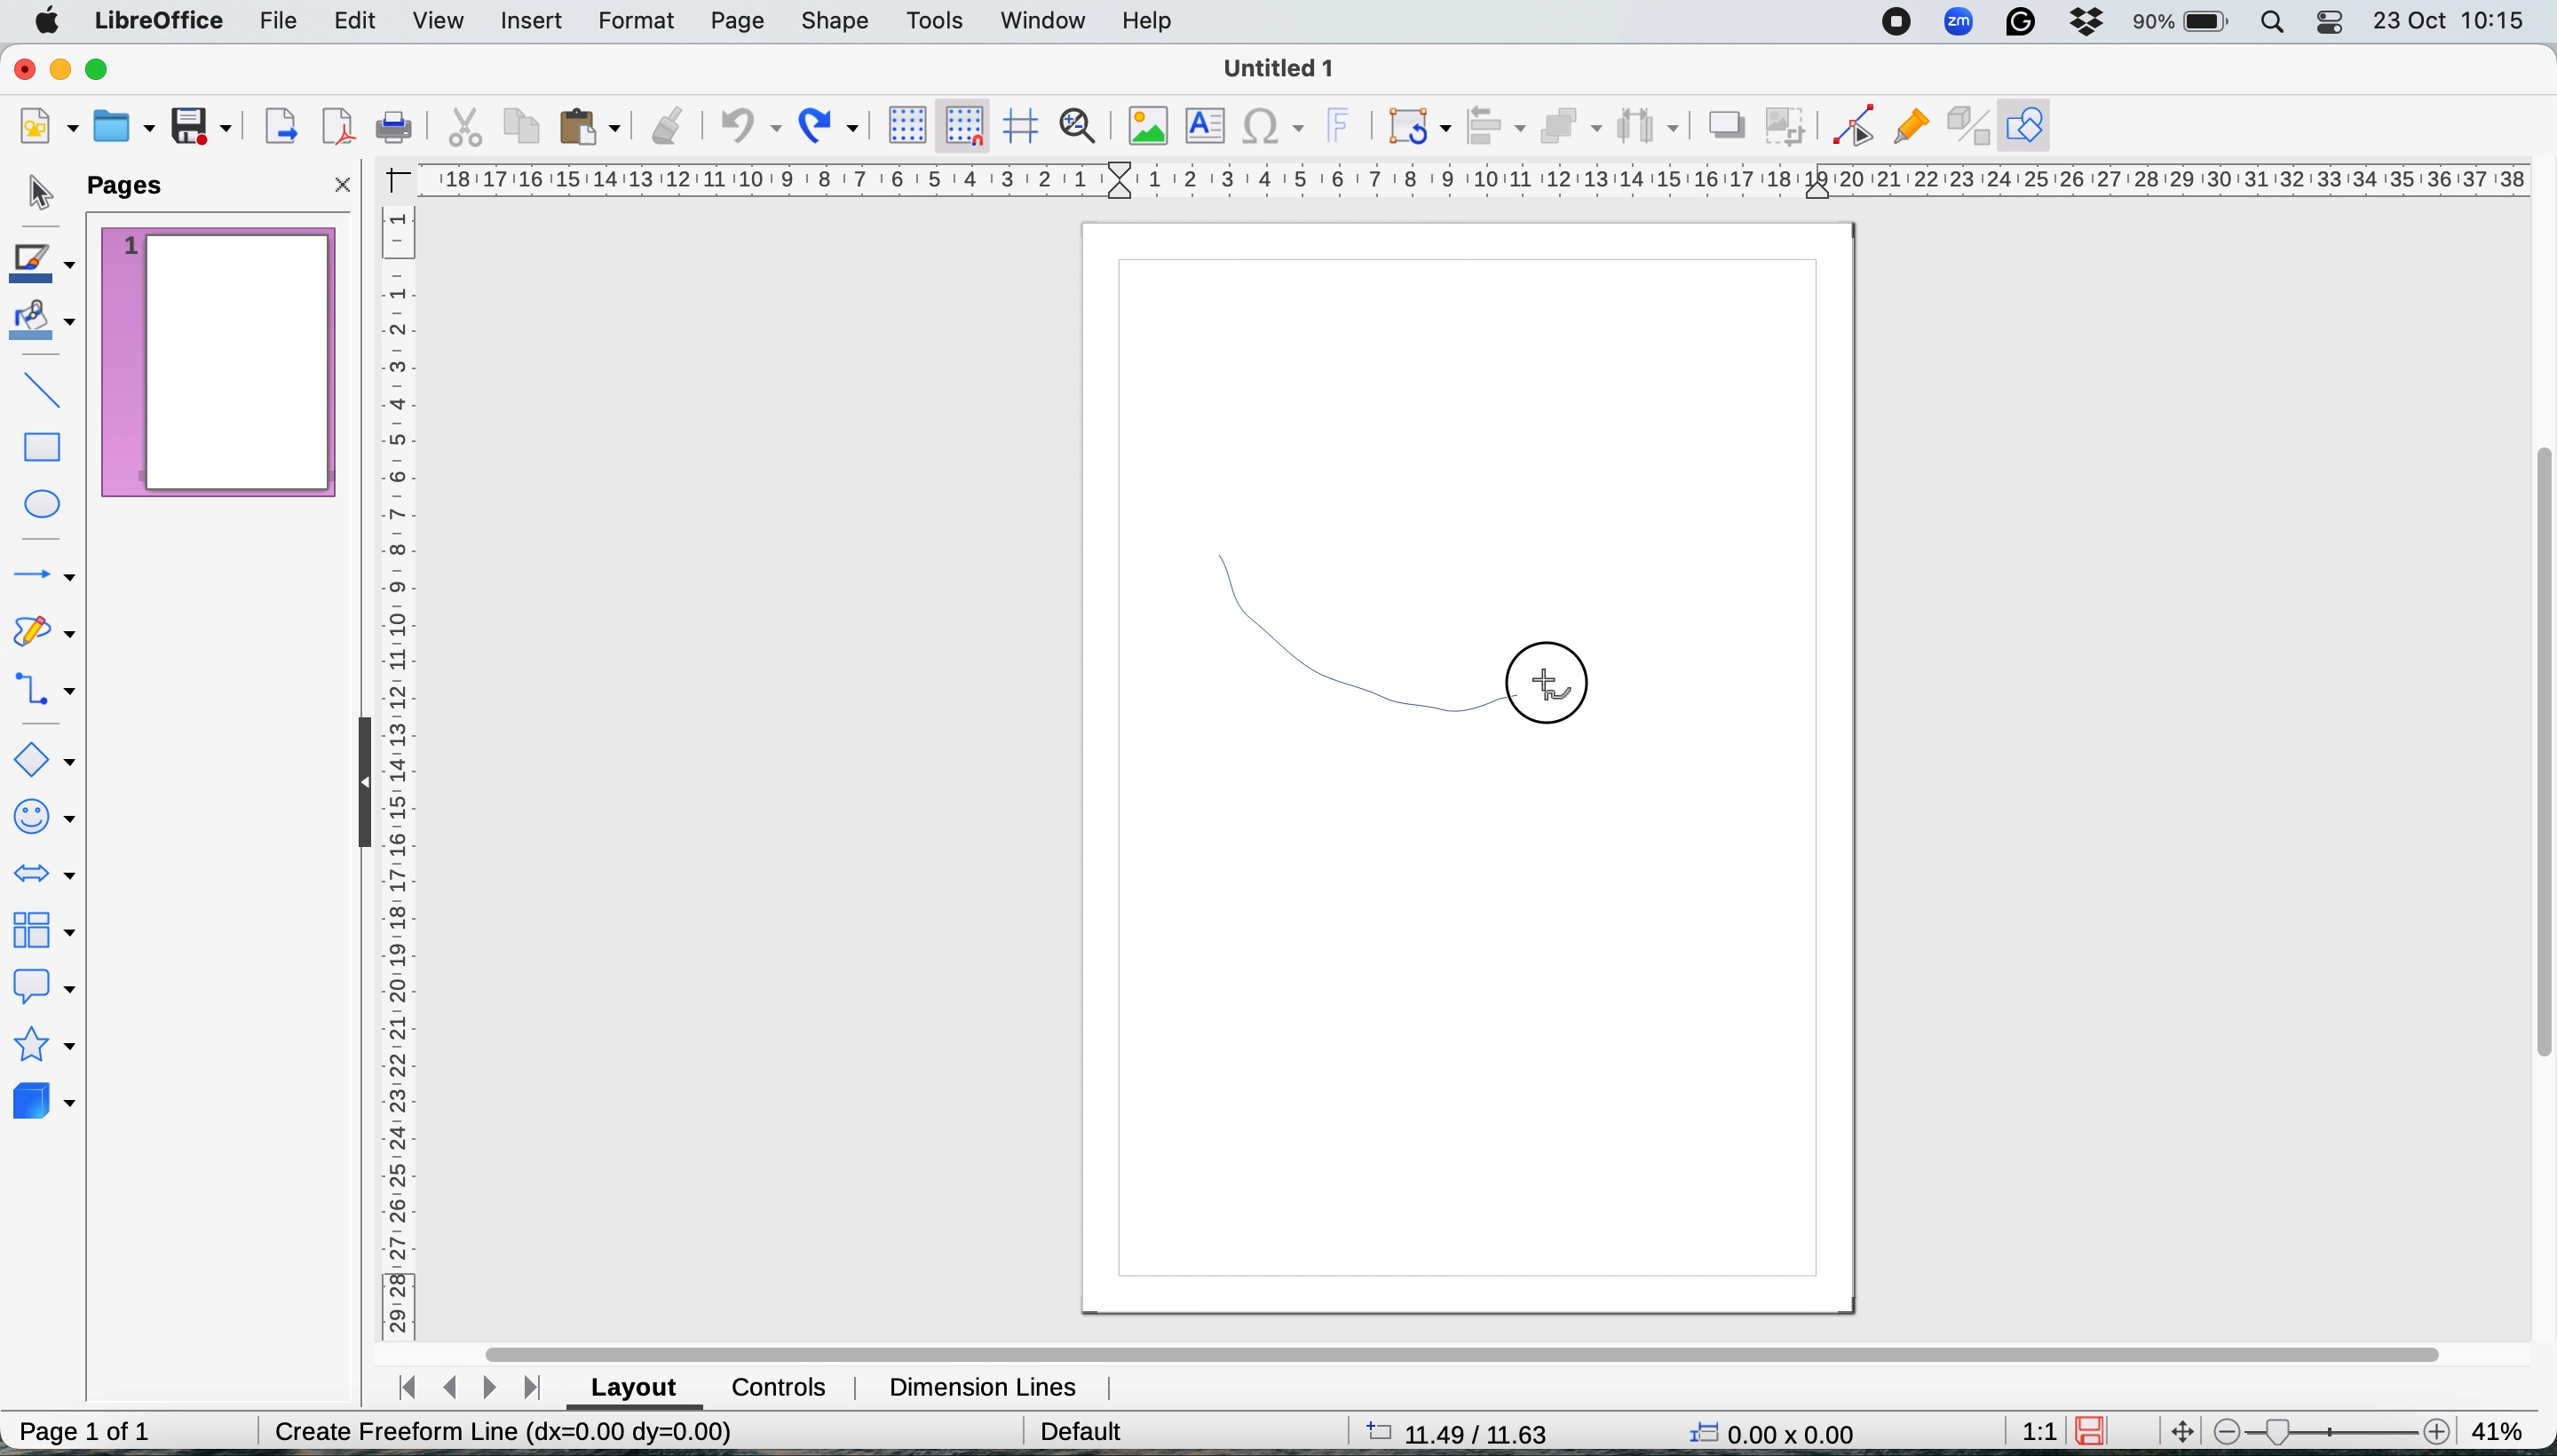 The width and height of the screenshot is (2557, 1456). I want to click on screen recorder, so click(1899, 22).